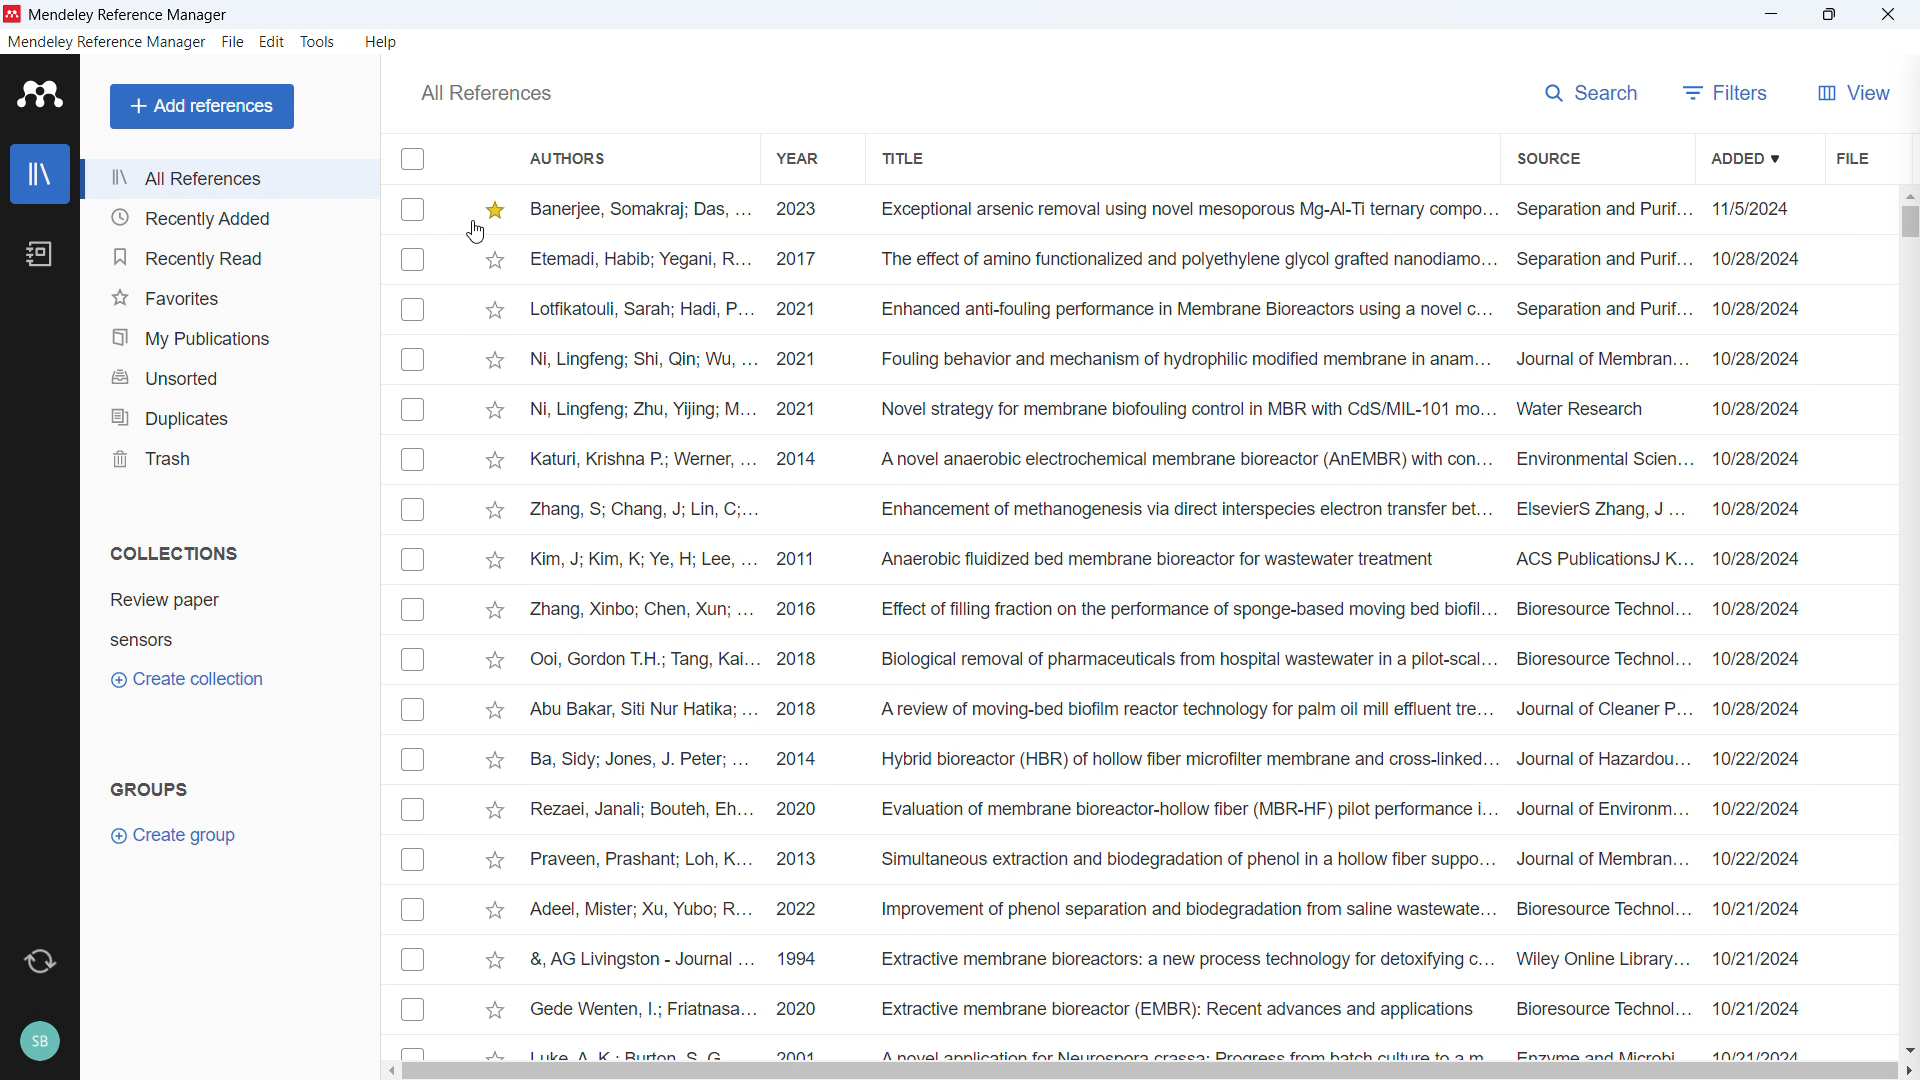  I want to click on trash , so click(230, 456).